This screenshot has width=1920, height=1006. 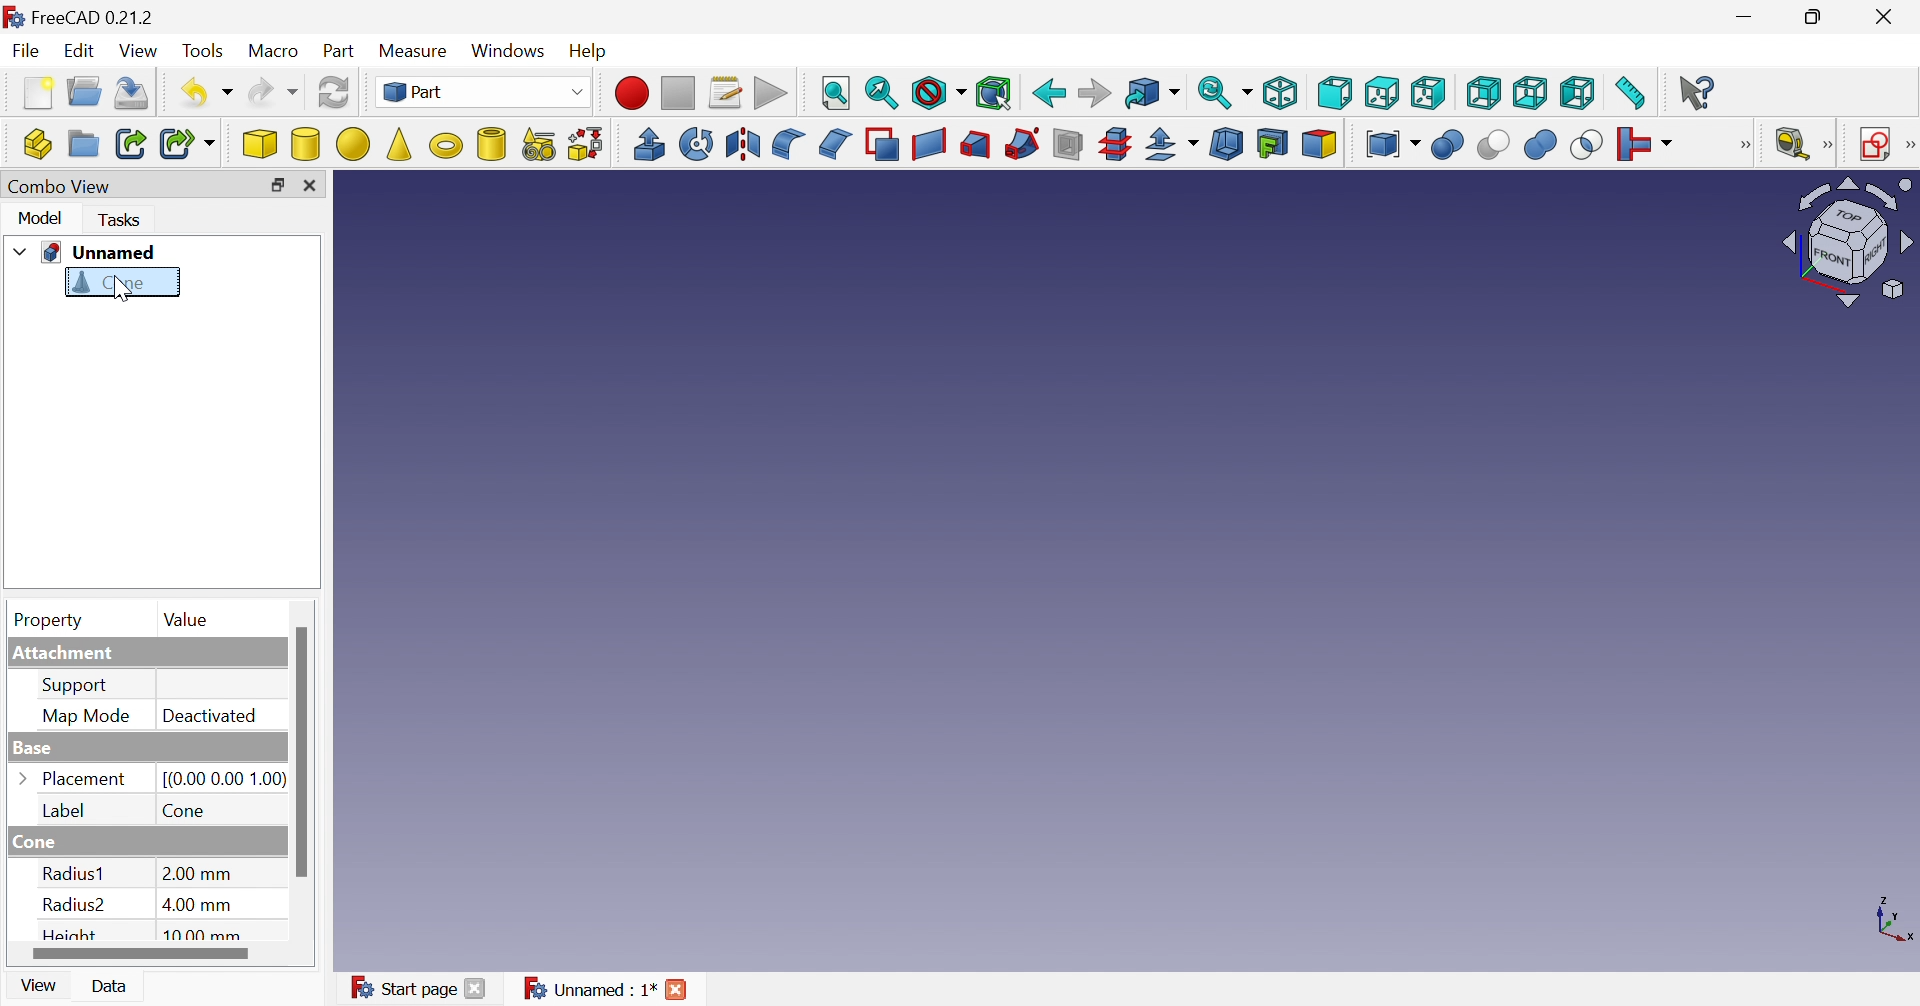 I want to click on 10.00 mm, so click(x=202, y=934).